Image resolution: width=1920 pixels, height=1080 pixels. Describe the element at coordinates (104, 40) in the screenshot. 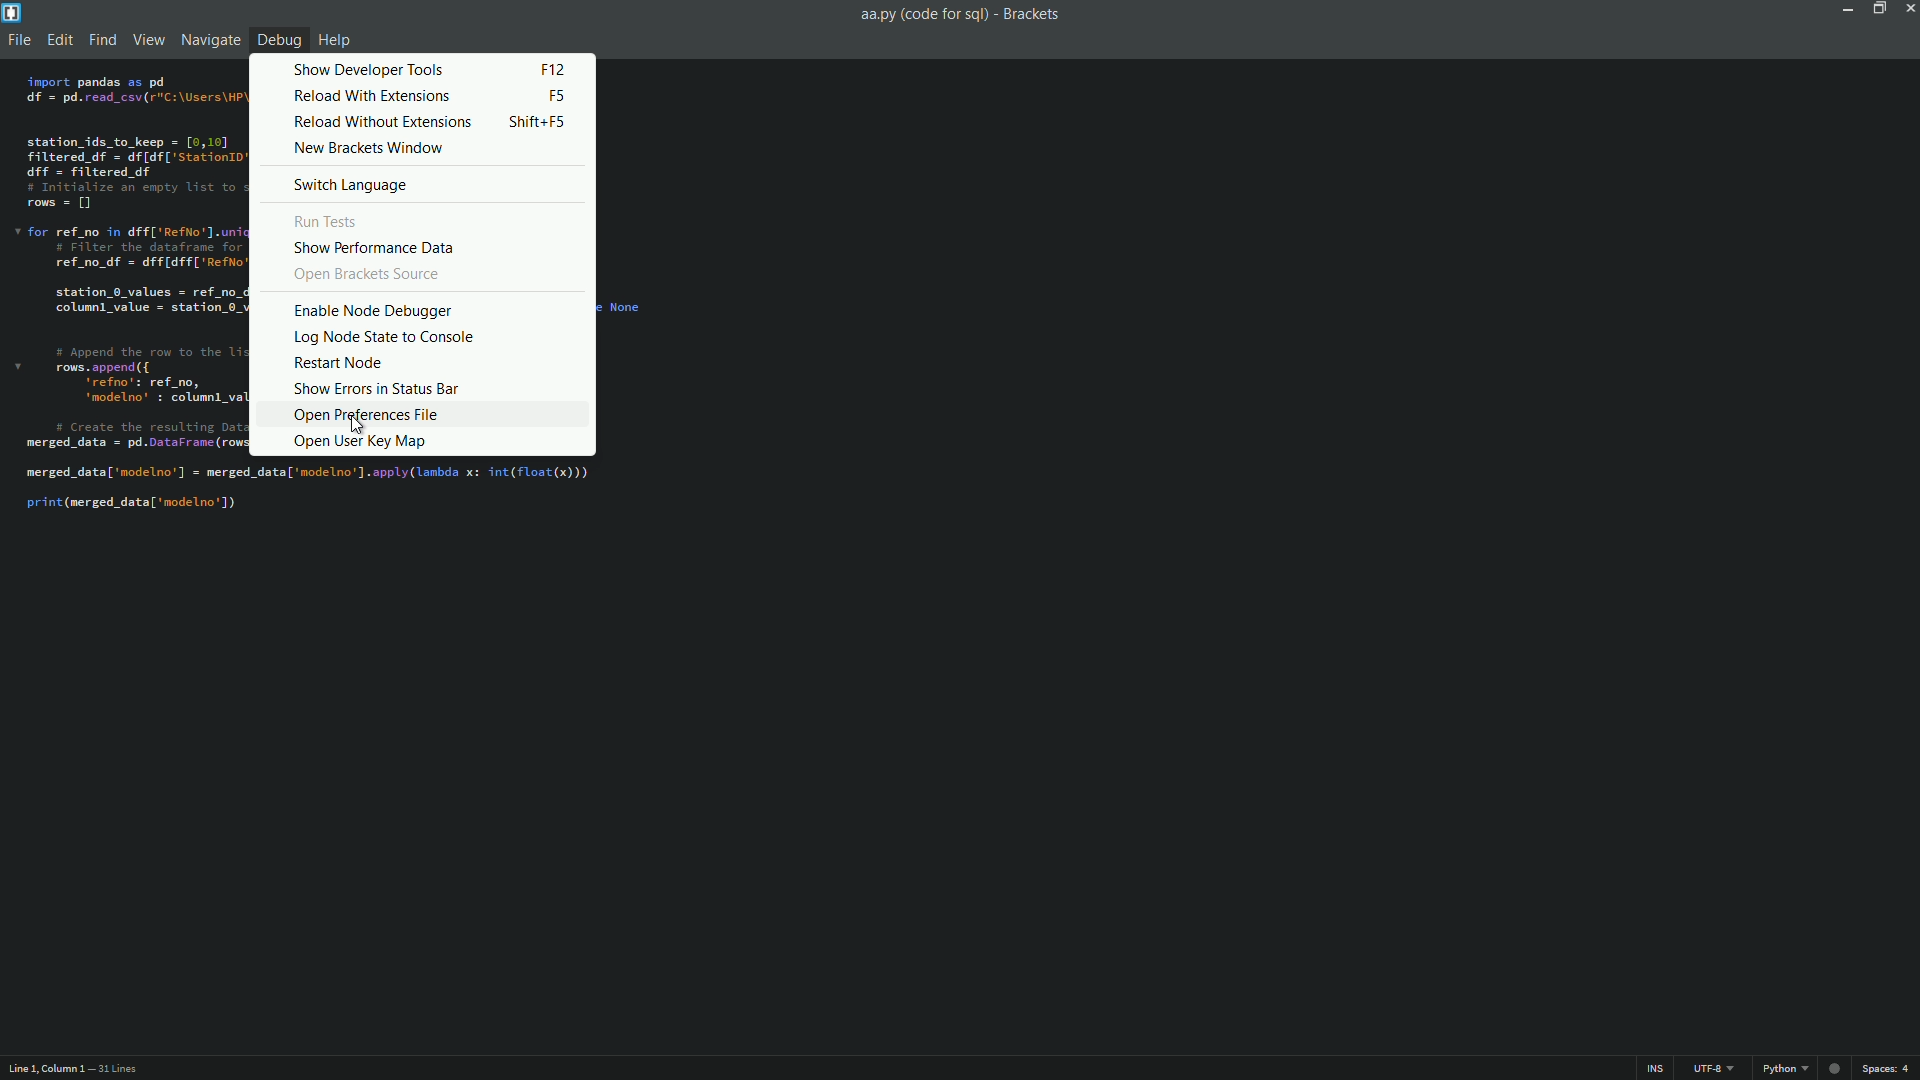

I see `find menu` at that location.